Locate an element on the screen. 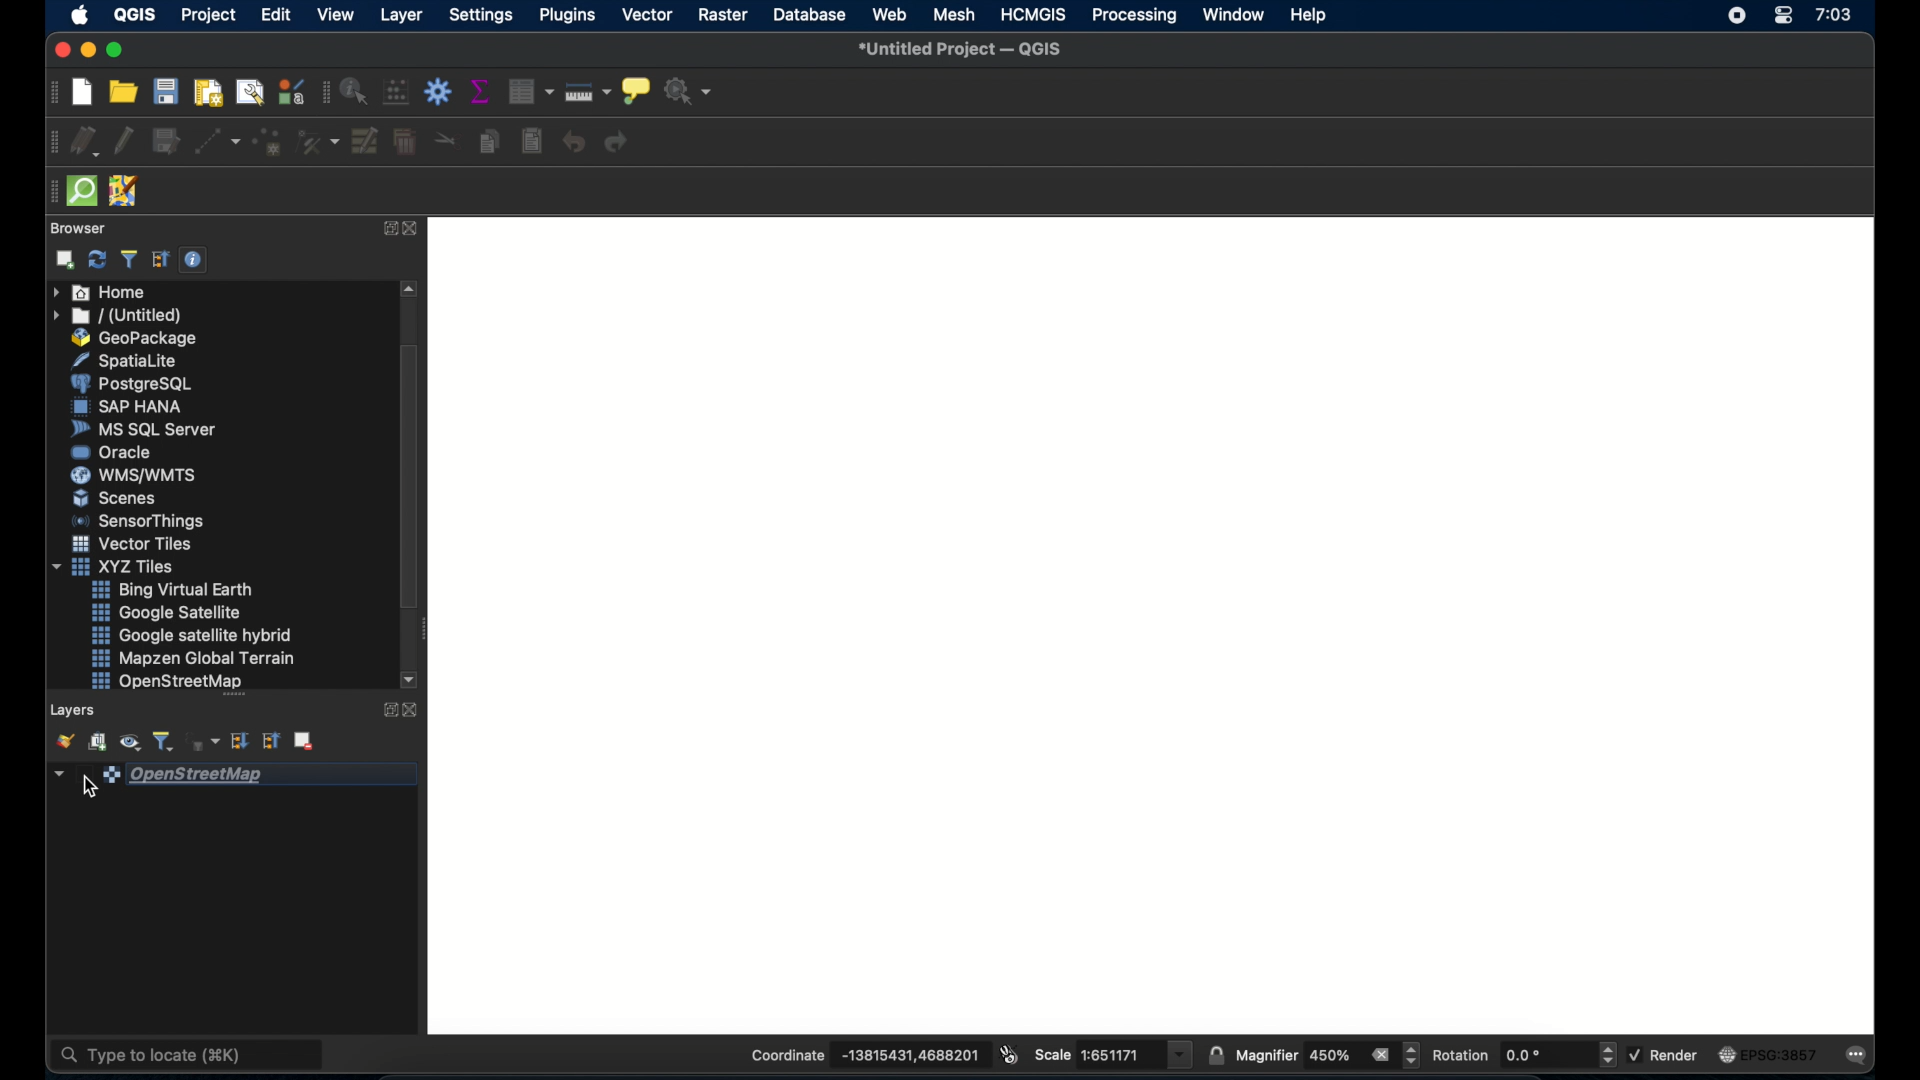  quick som is located at coordinates (83, 191).